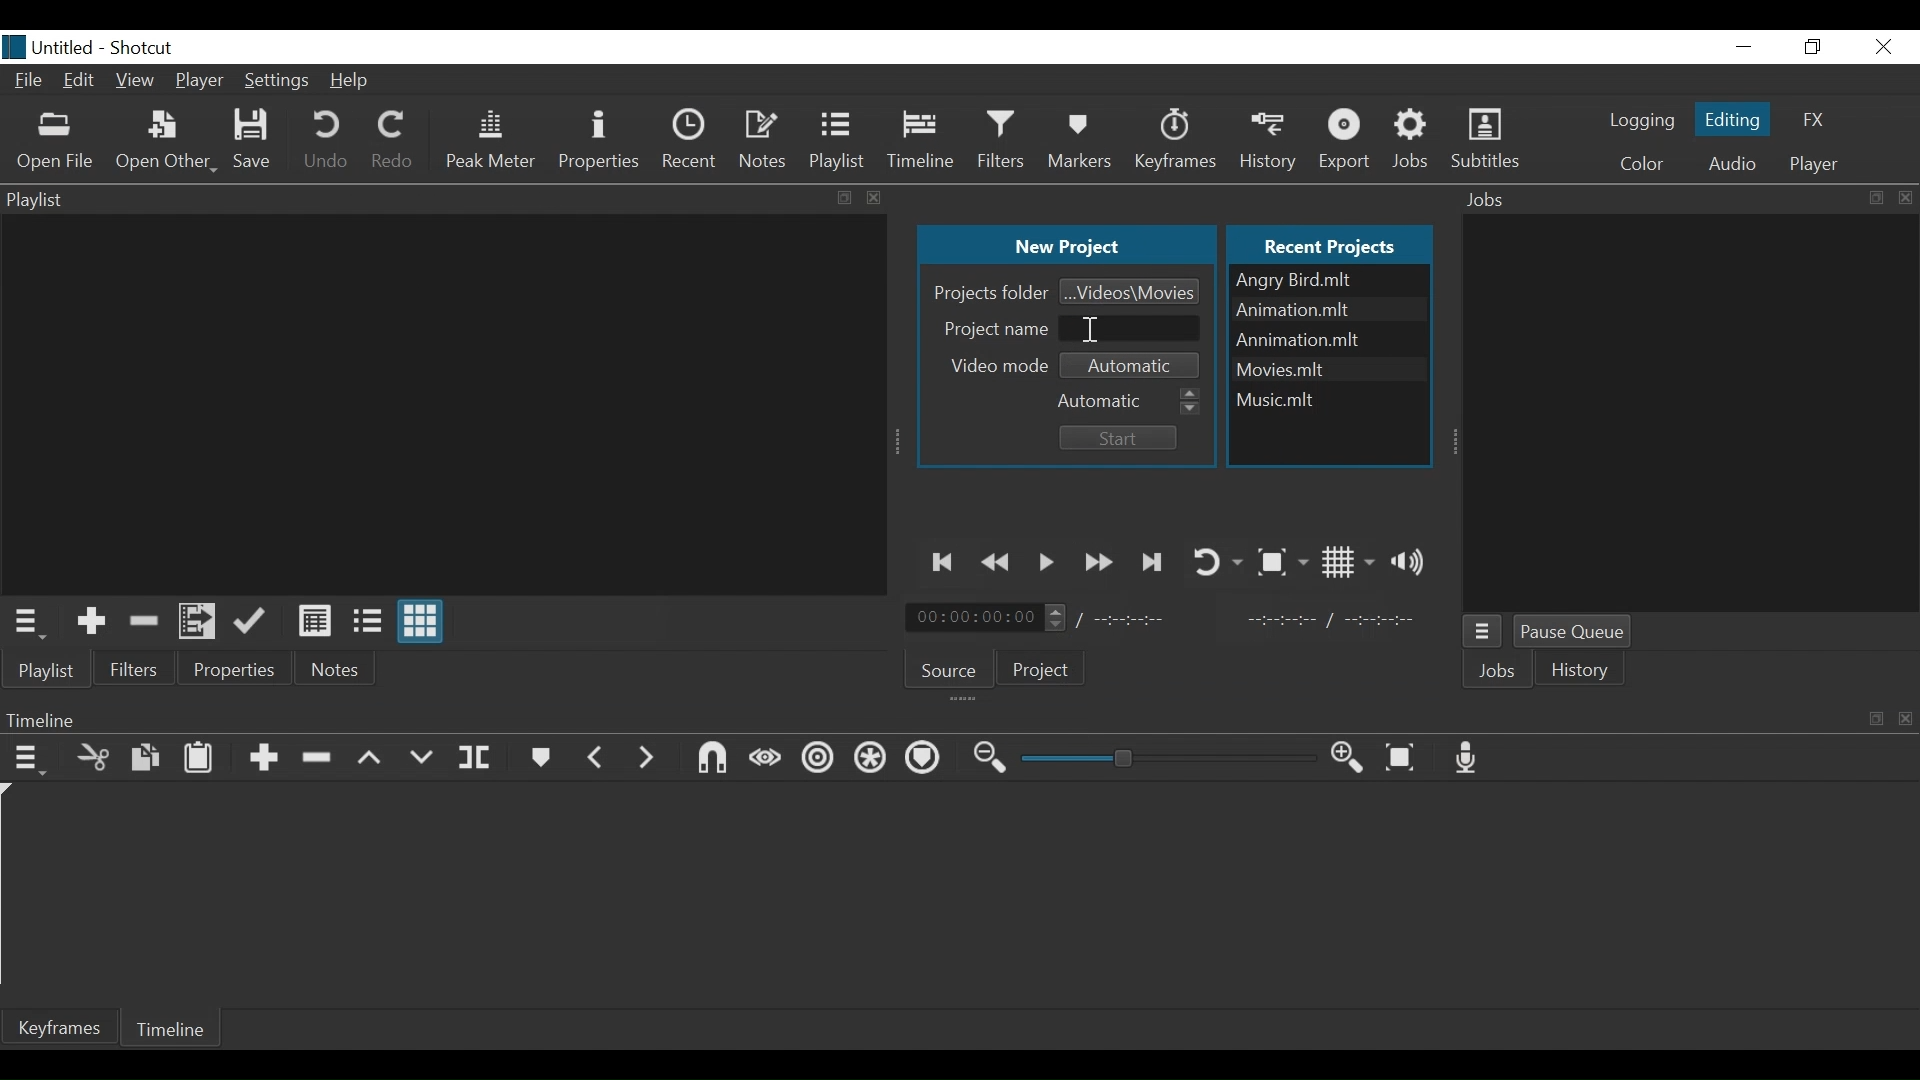 This screenshot has width=1920, height=1080. Describe the element at coordinates (29, 82) in the screenshot. I see `File` at that location.